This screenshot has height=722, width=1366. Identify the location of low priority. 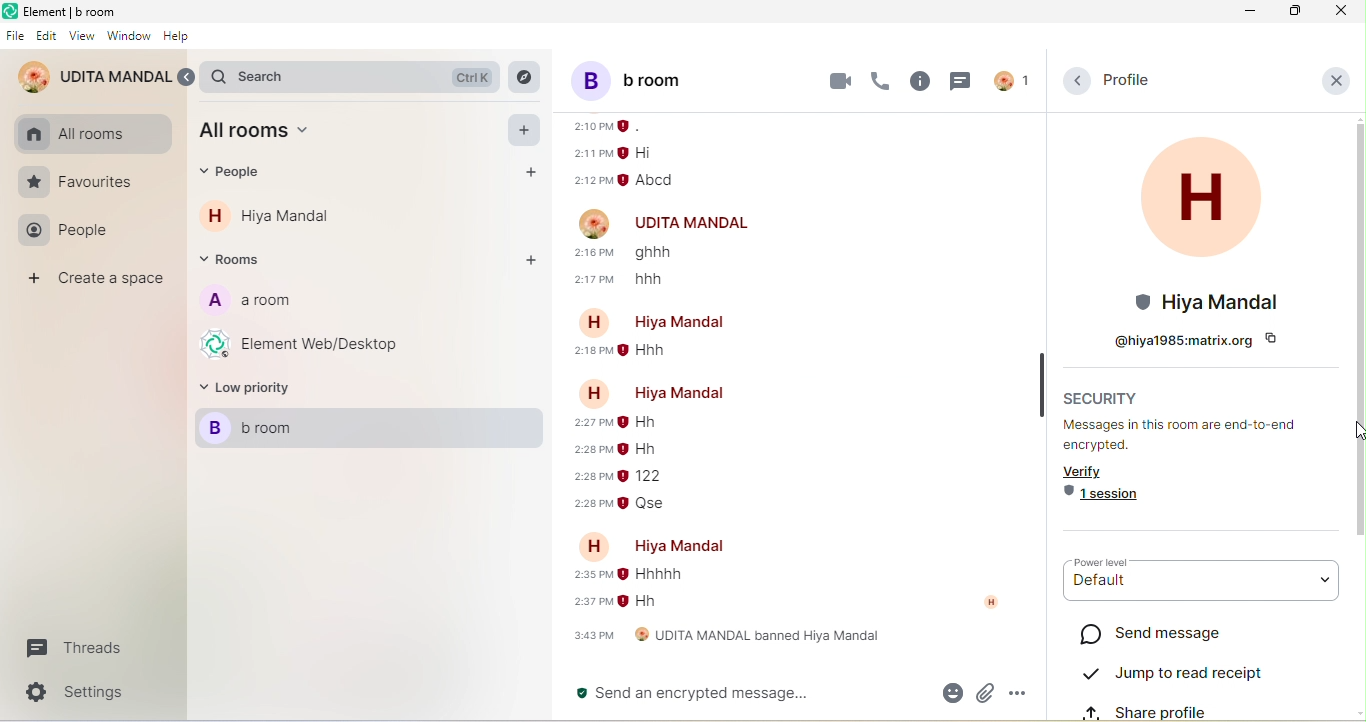
(251, 391).